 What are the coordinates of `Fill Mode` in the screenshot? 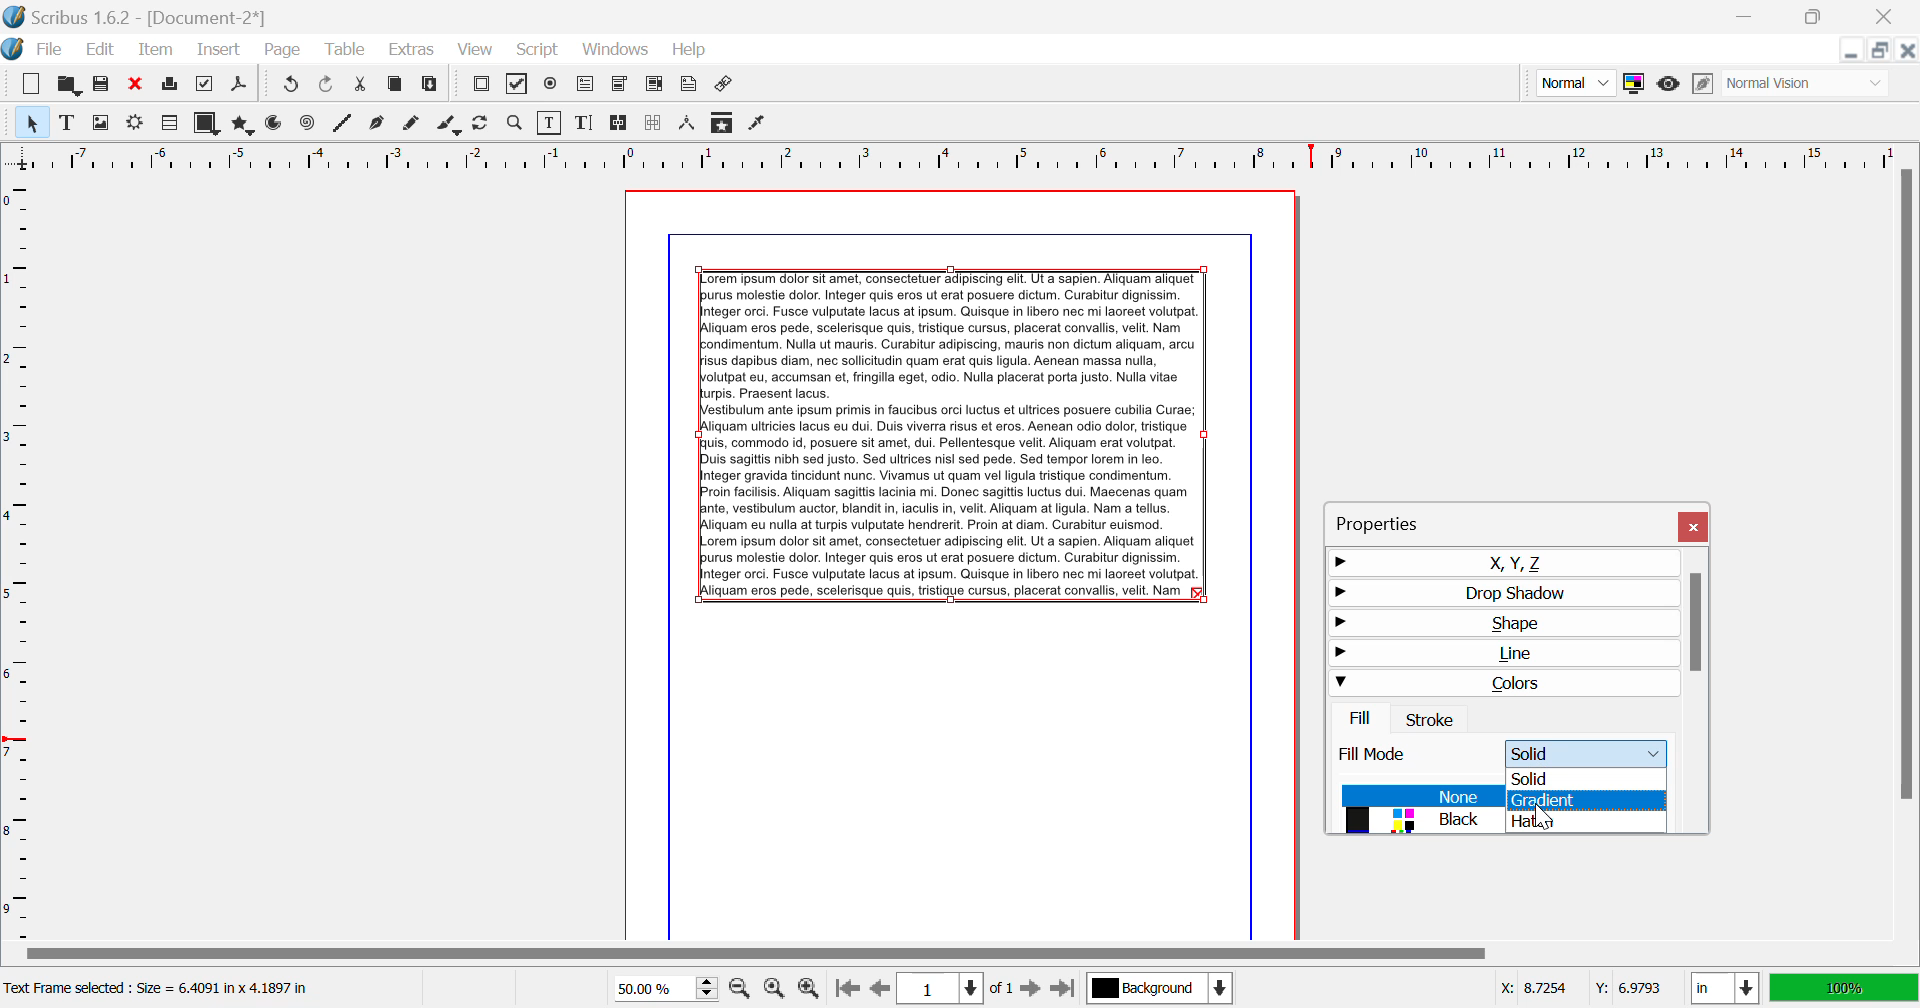 It's located at (1392, 757).